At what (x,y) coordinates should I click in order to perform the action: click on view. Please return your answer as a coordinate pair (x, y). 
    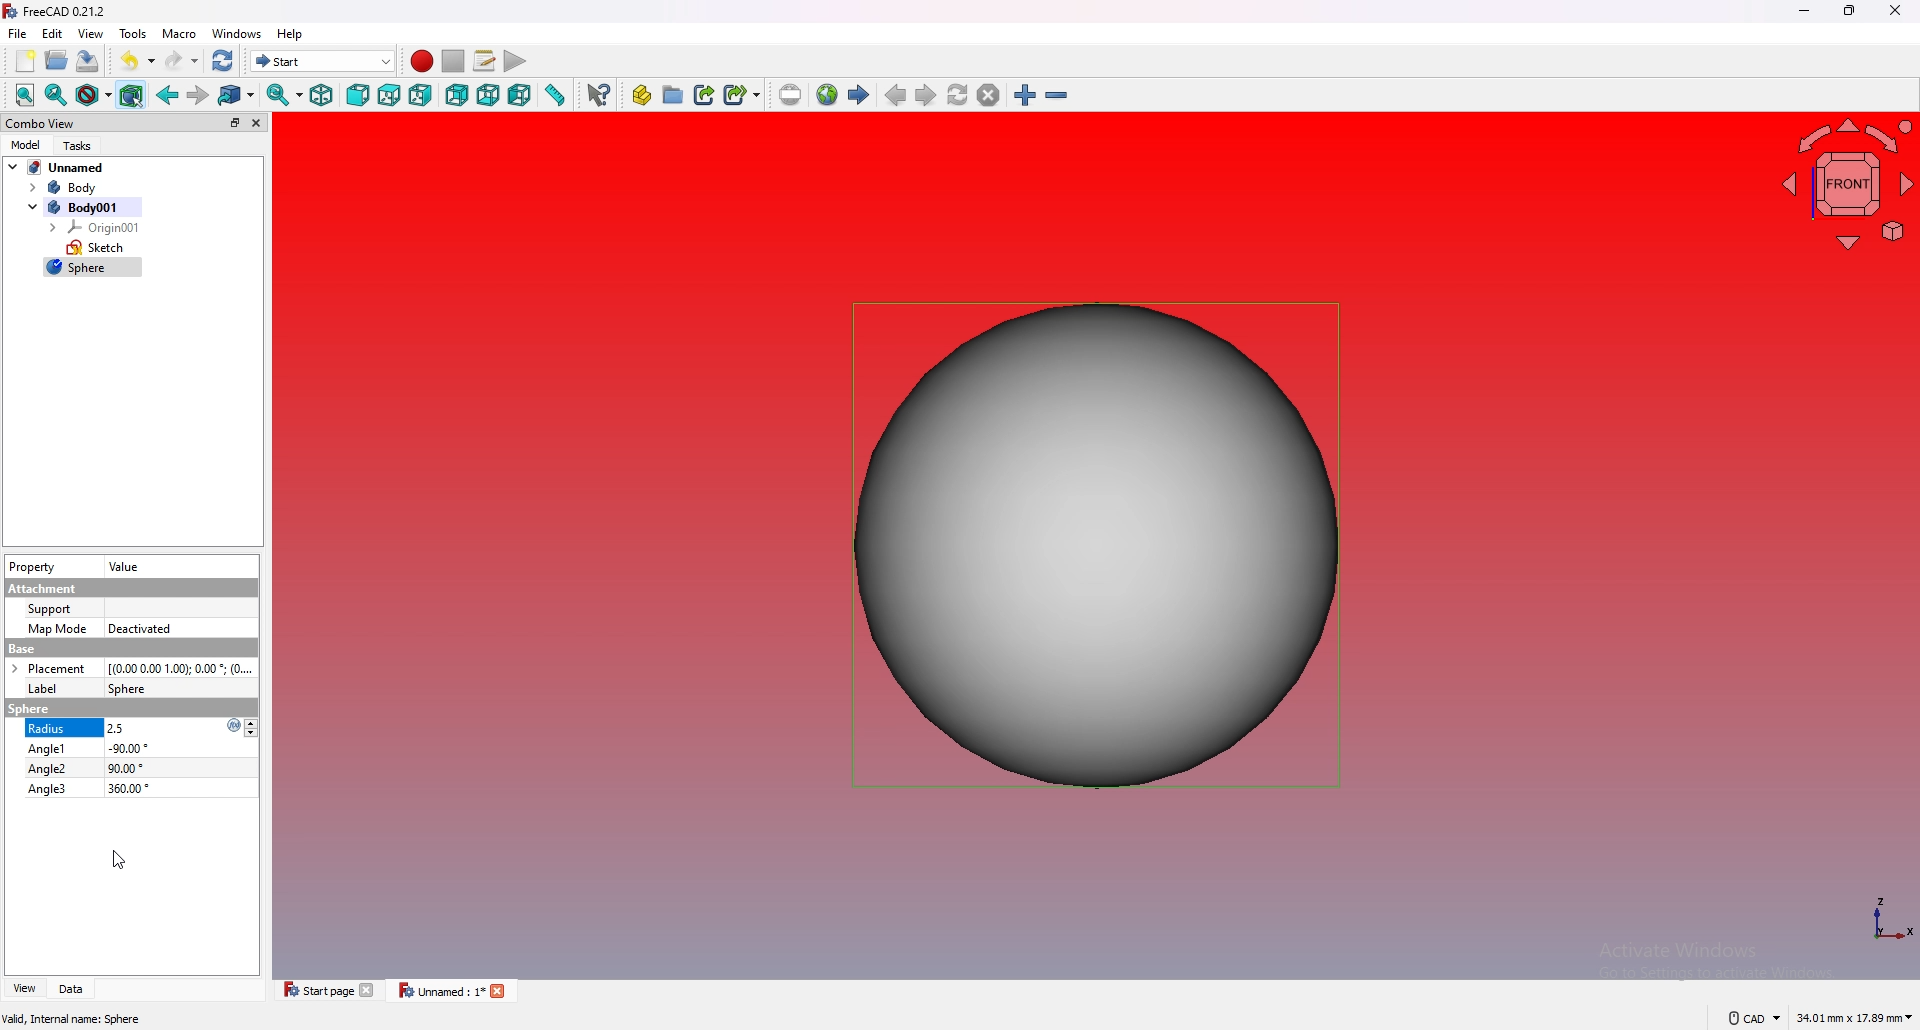
    Looking at the image, I should click on (90, 34).